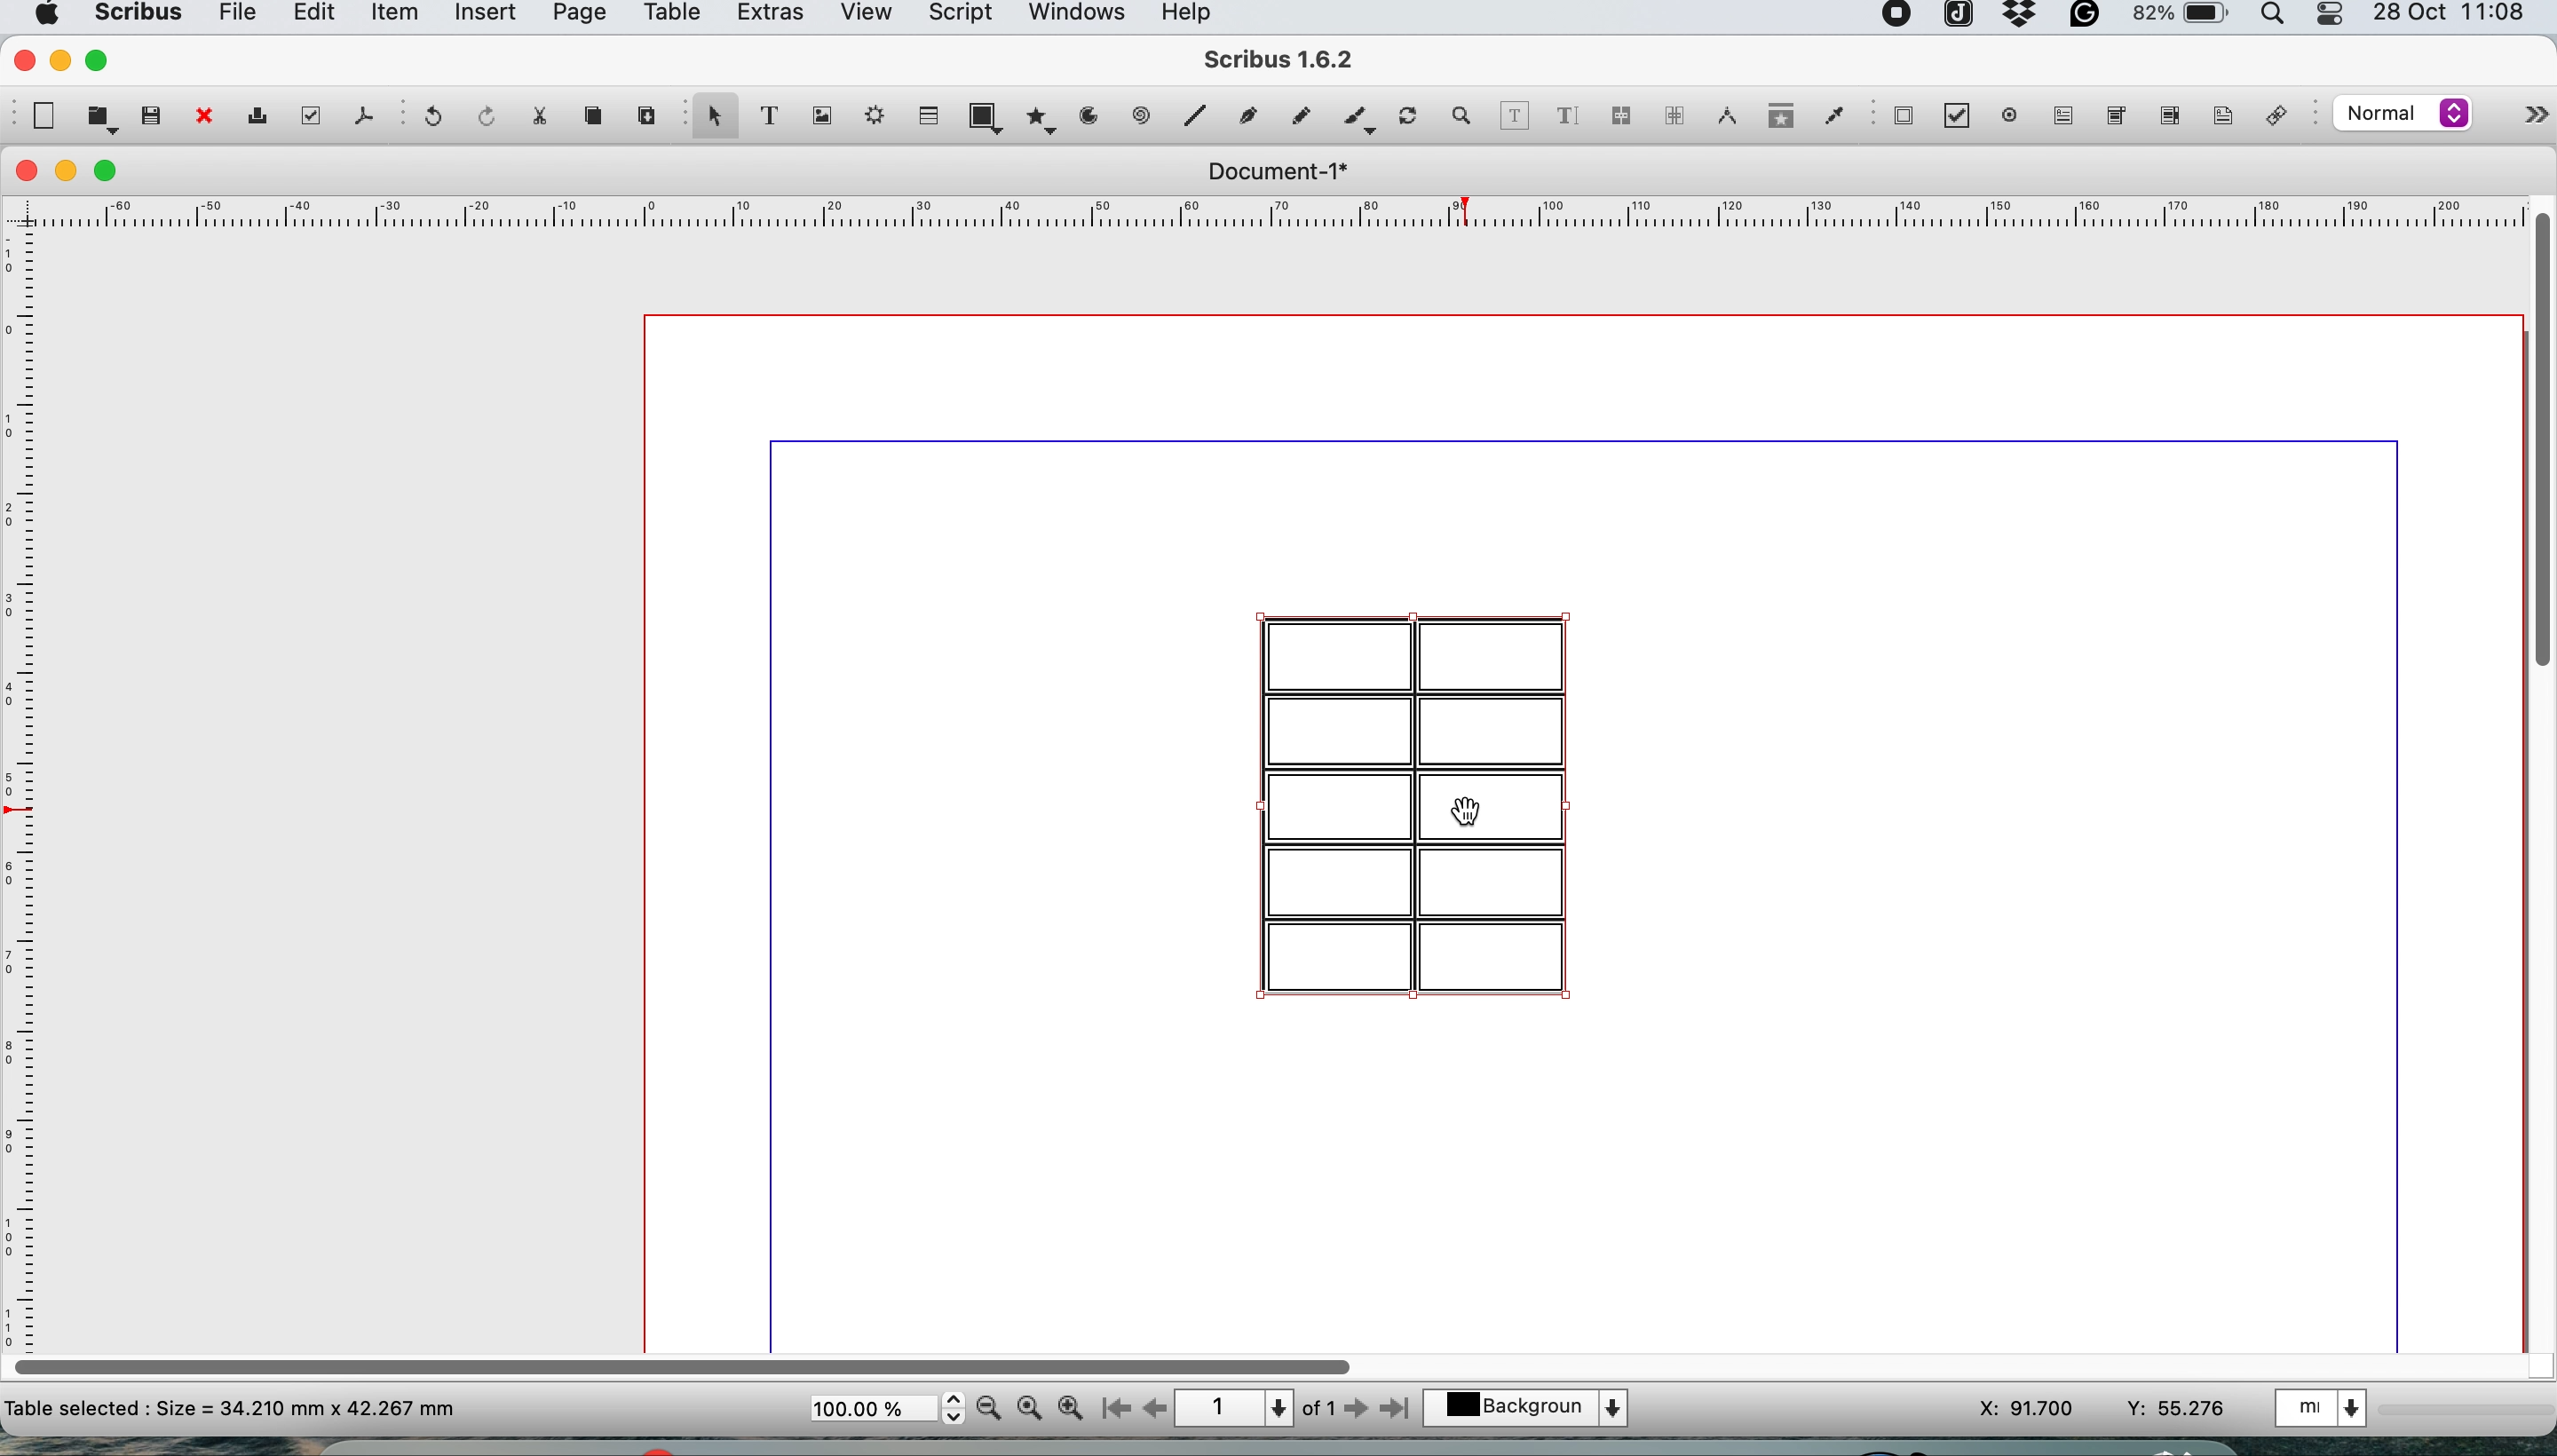 The width and height of the screenshot is (2557, 1456). I want to click on control center, so click(2333, 16).